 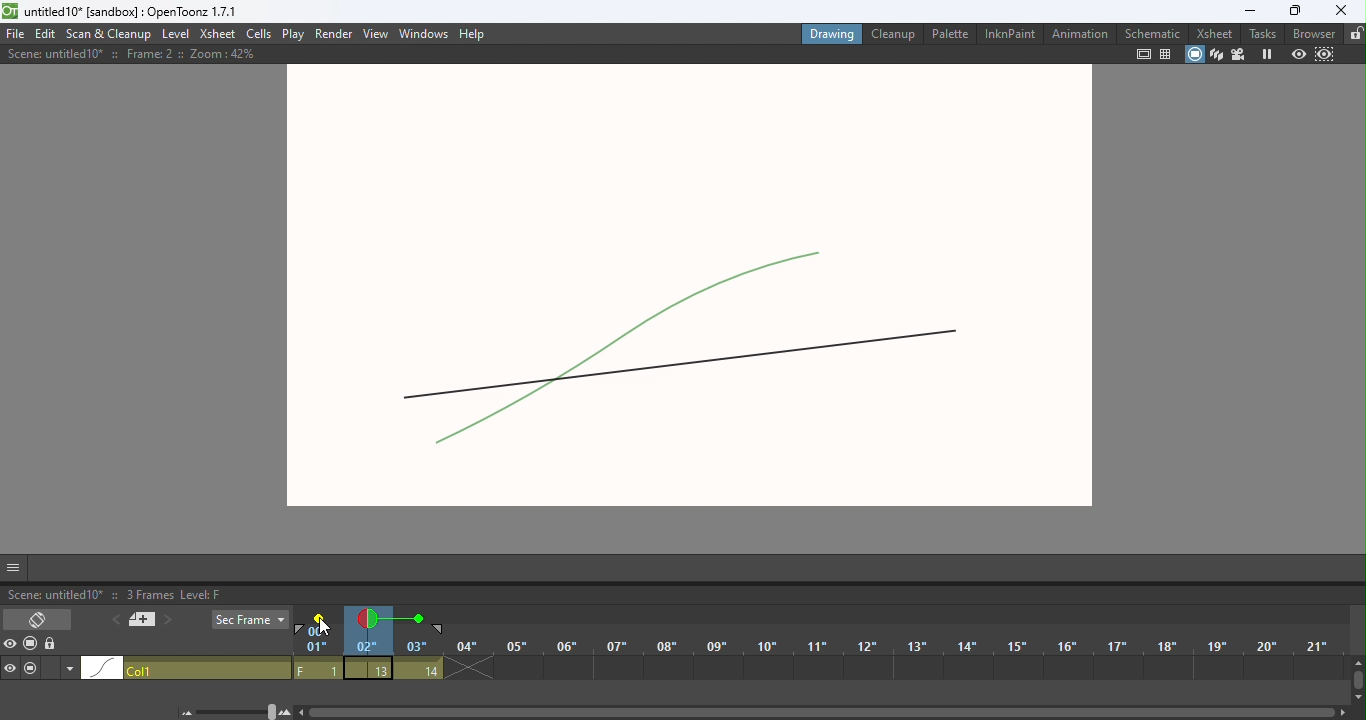 What do you see at coordinates (10, 646) in the screenshot?
I see `Preview visibility toggle all` at bounding box center [10, 646].